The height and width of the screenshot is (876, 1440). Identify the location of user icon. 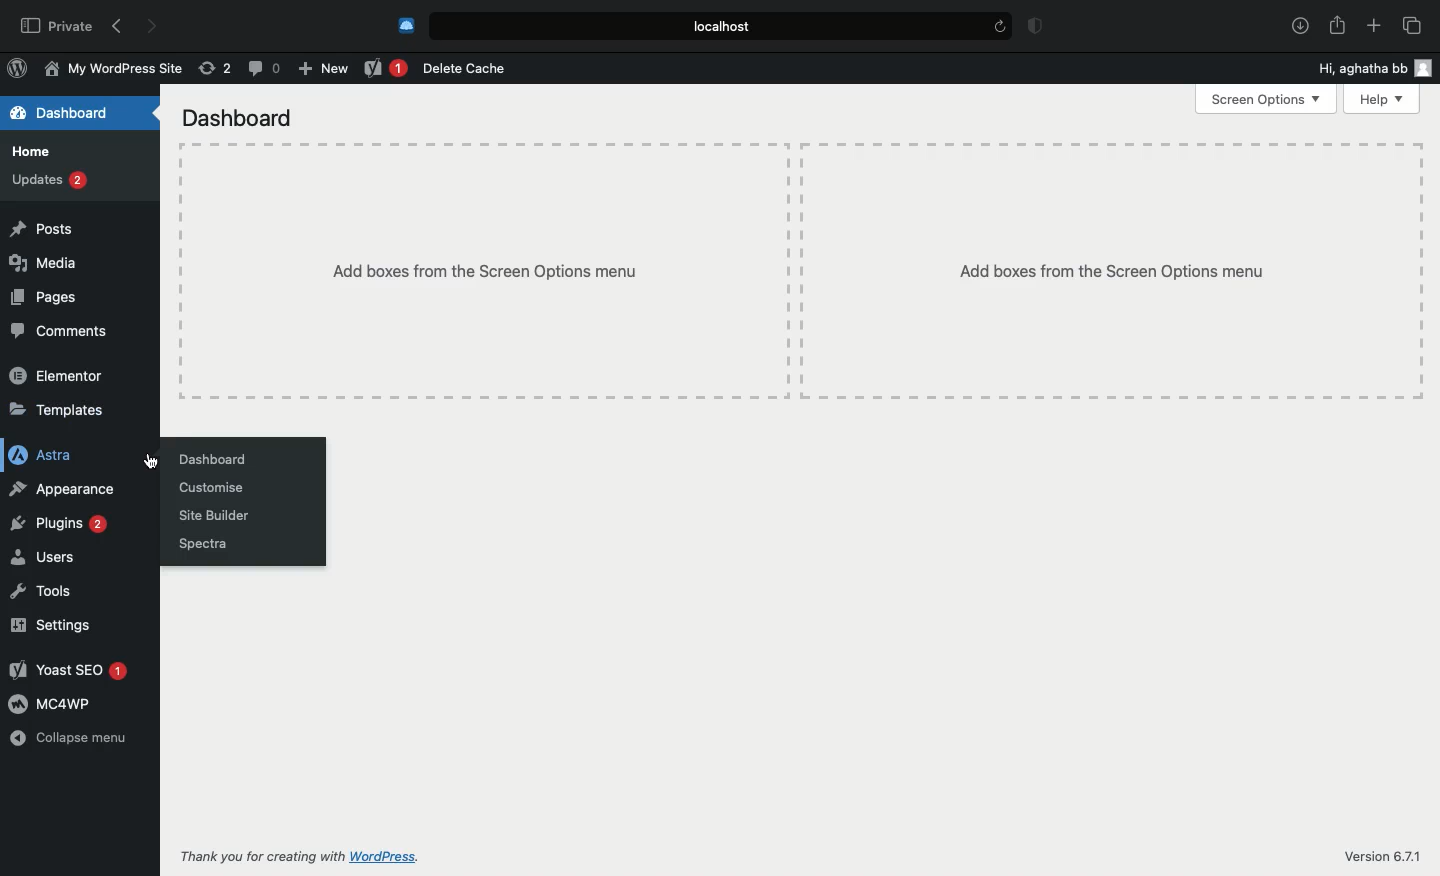
(1424, 64).